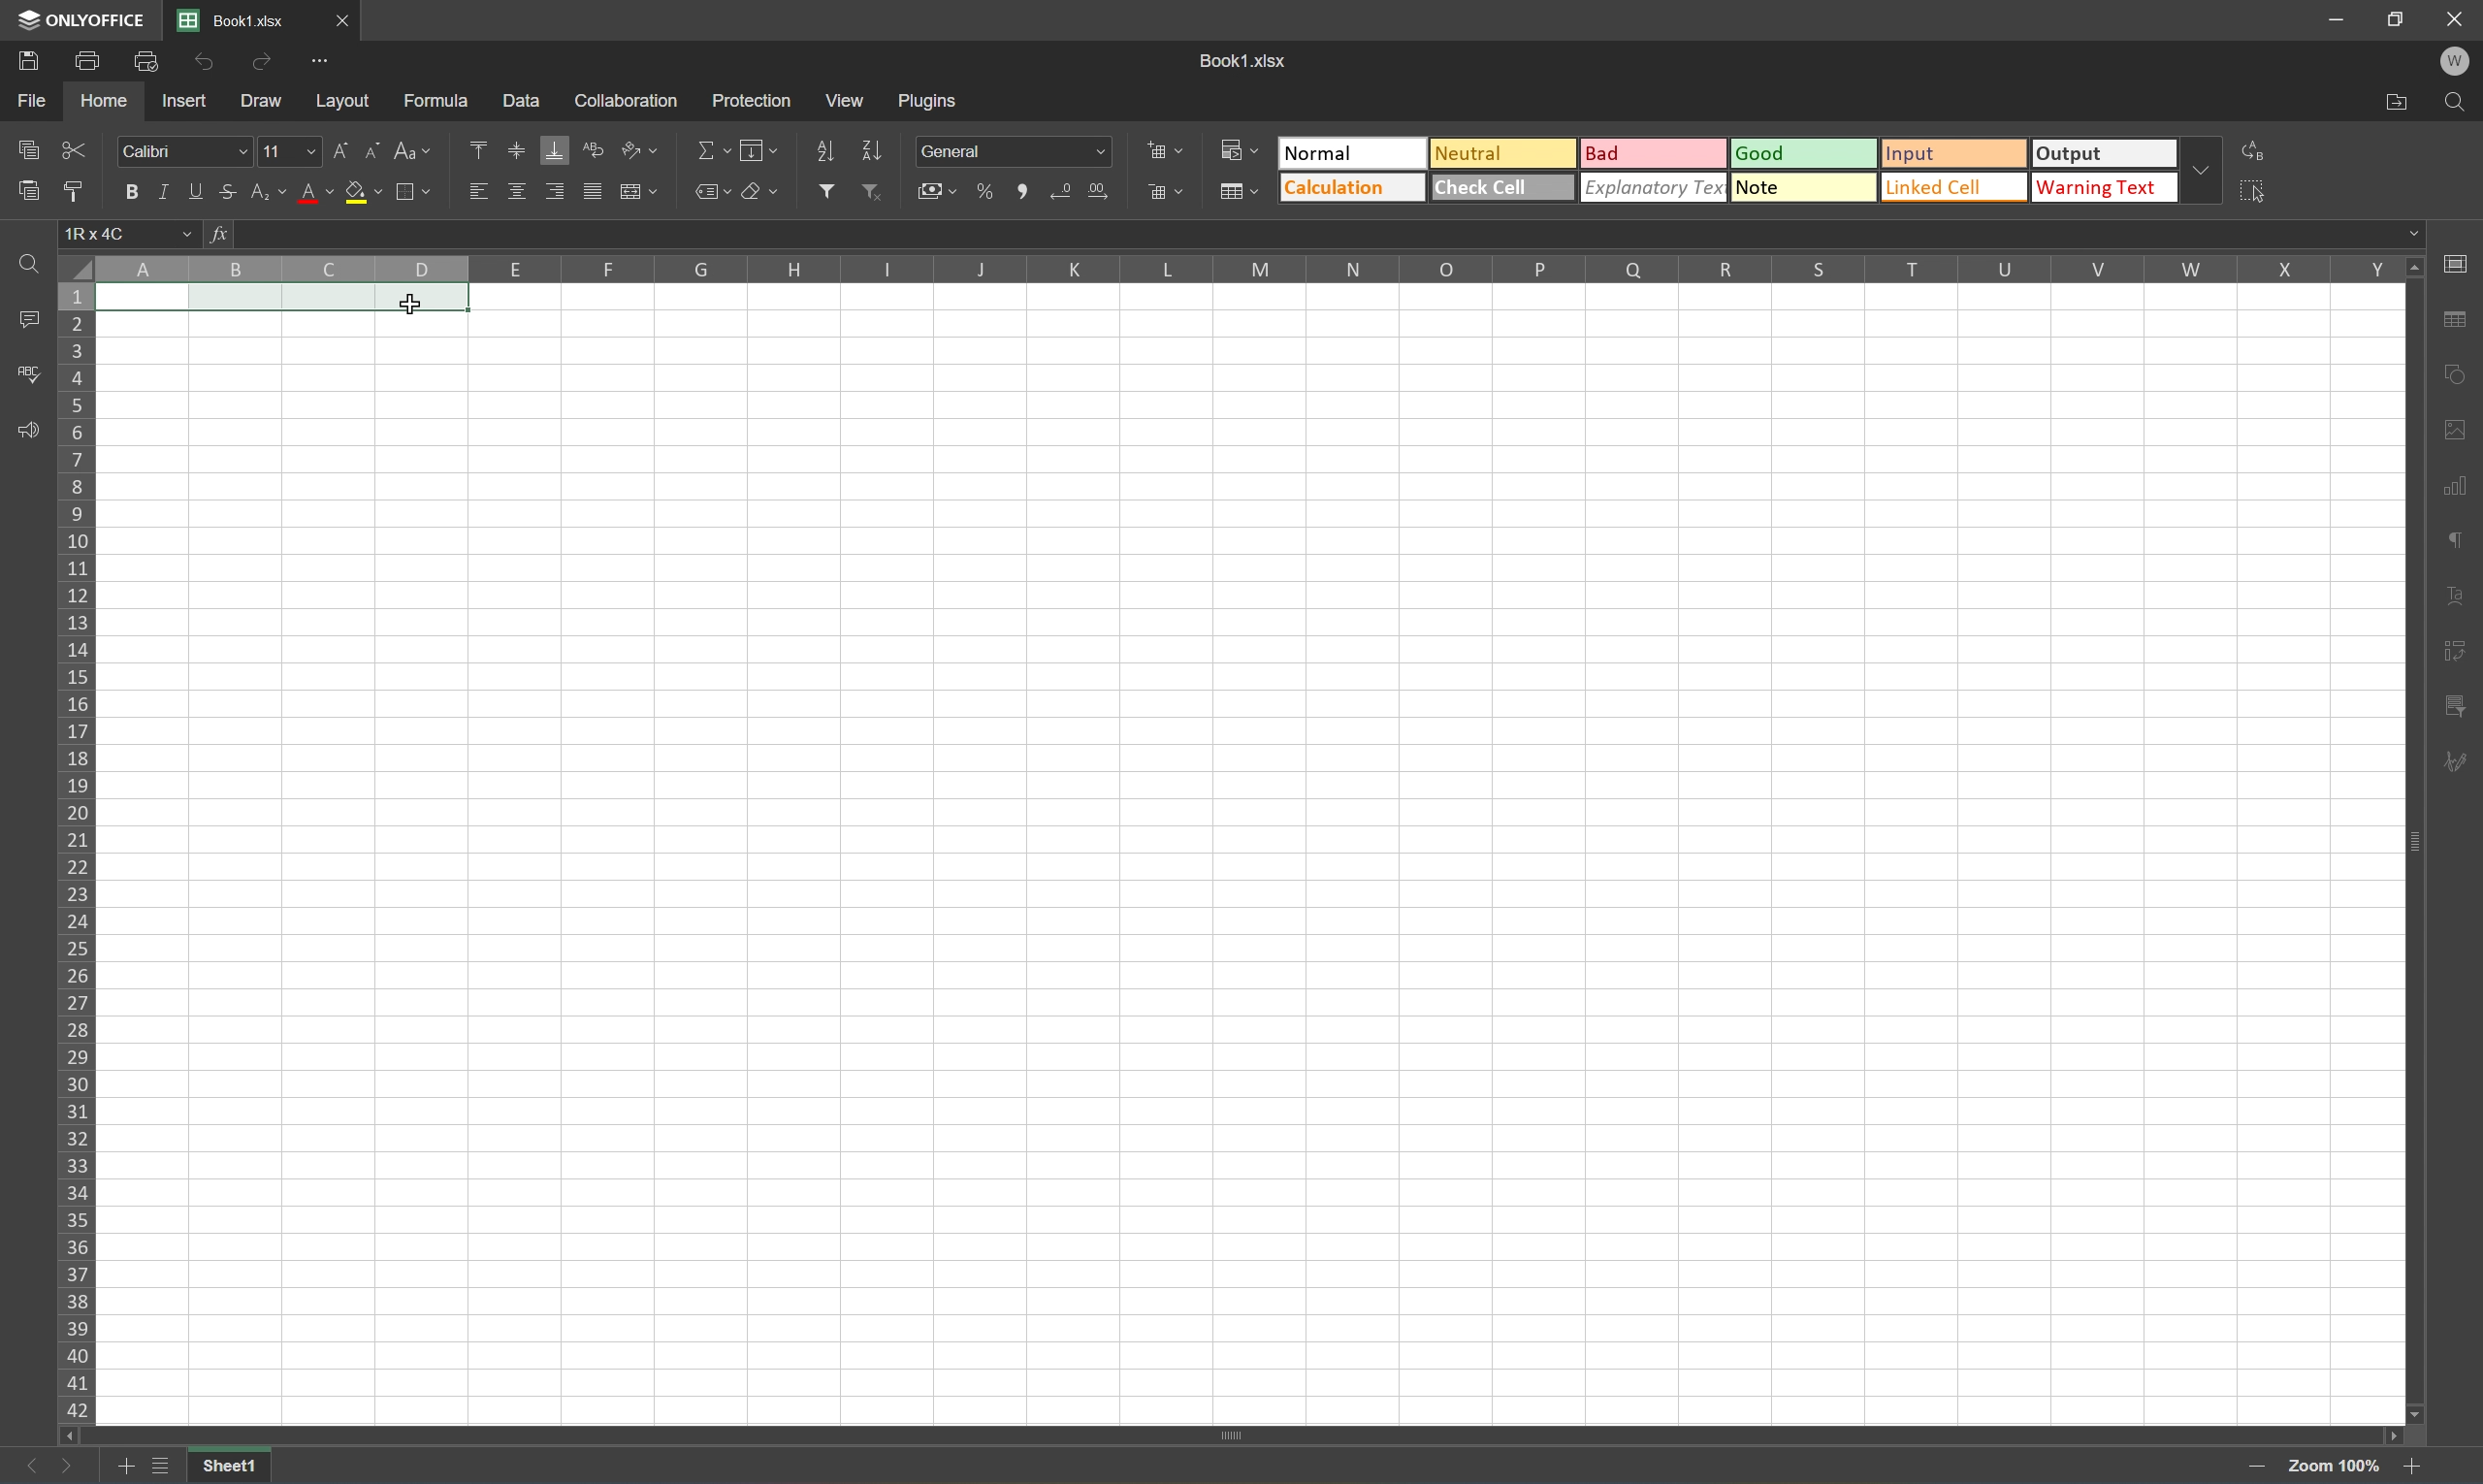 The height and width of the screenshot is (1484, 2483). Describe the element at coordinates (1654, 155) in the screenshot. I see `Bad` at that location.